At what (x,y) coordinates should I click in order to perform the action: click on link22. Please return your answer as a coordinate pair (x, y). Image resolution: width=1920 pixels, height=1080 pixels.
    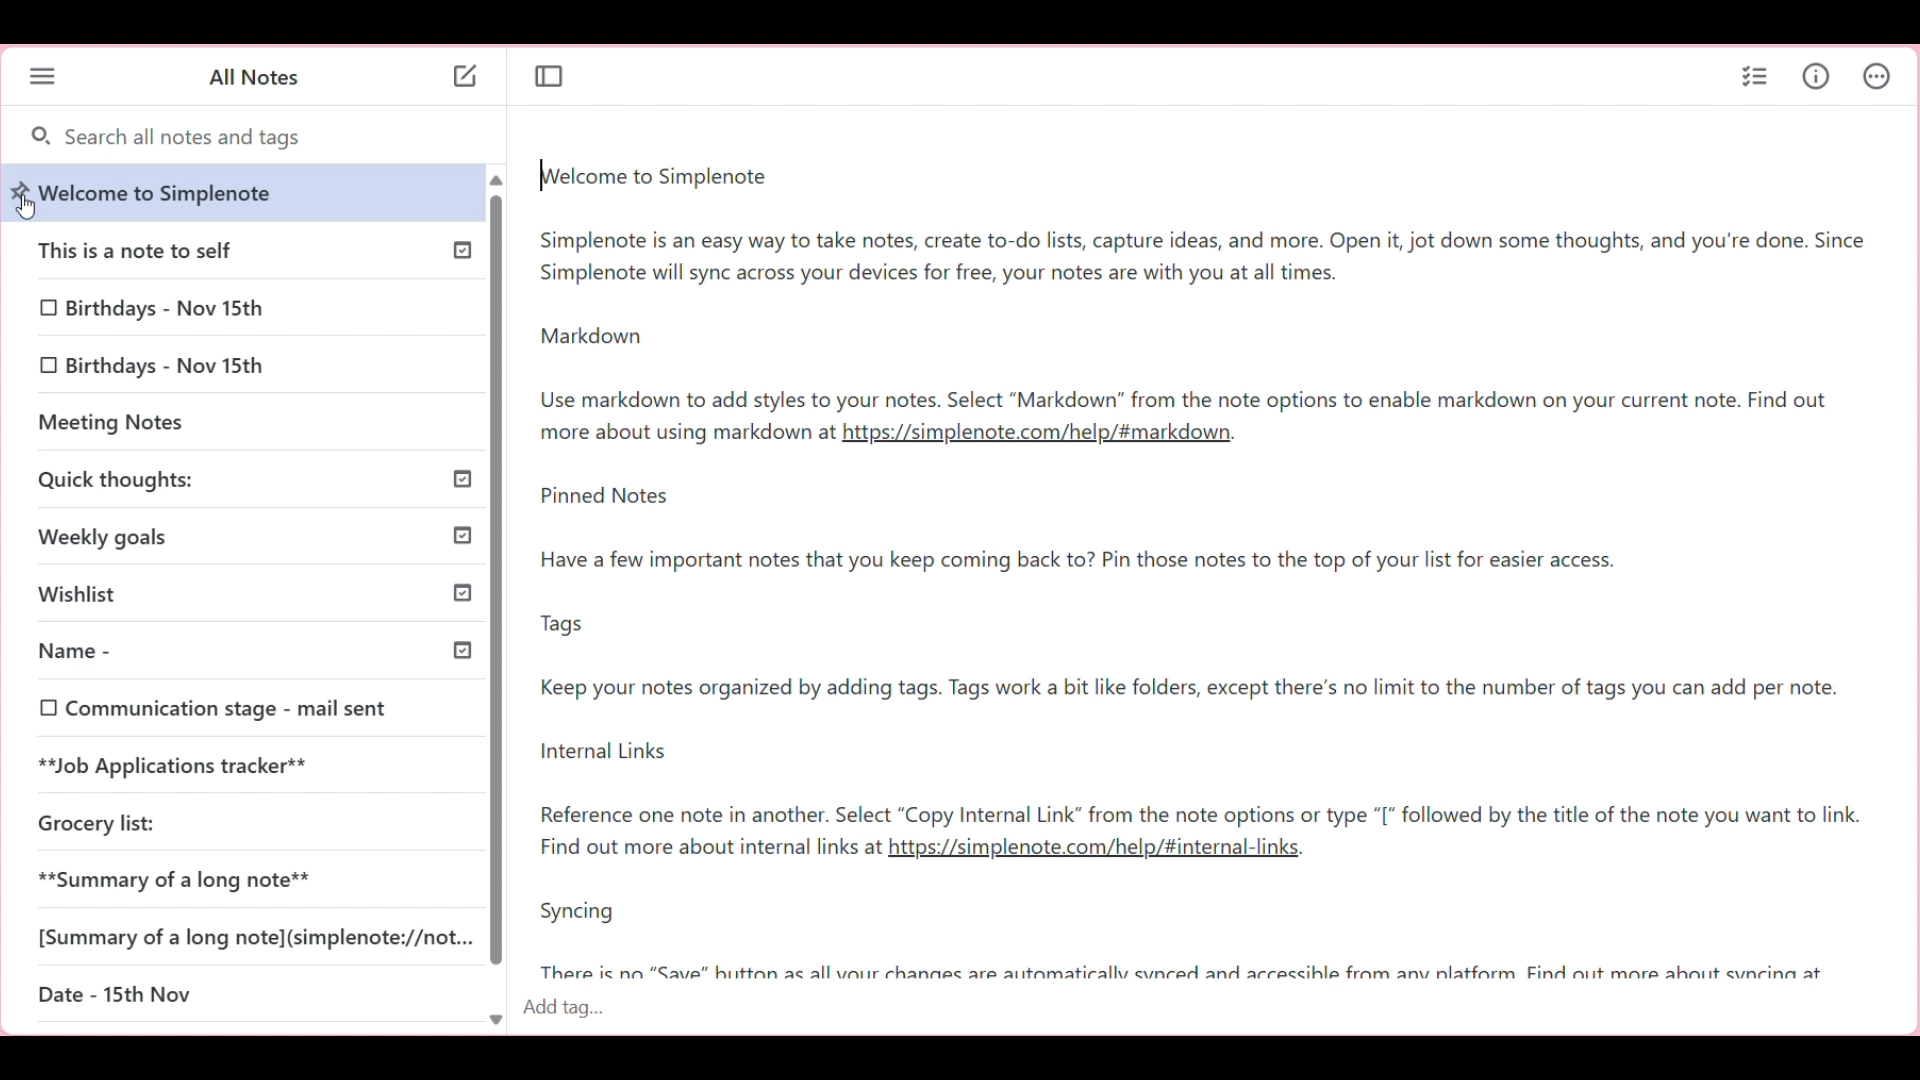
    Looking at the image, I should click on (1112, 850).